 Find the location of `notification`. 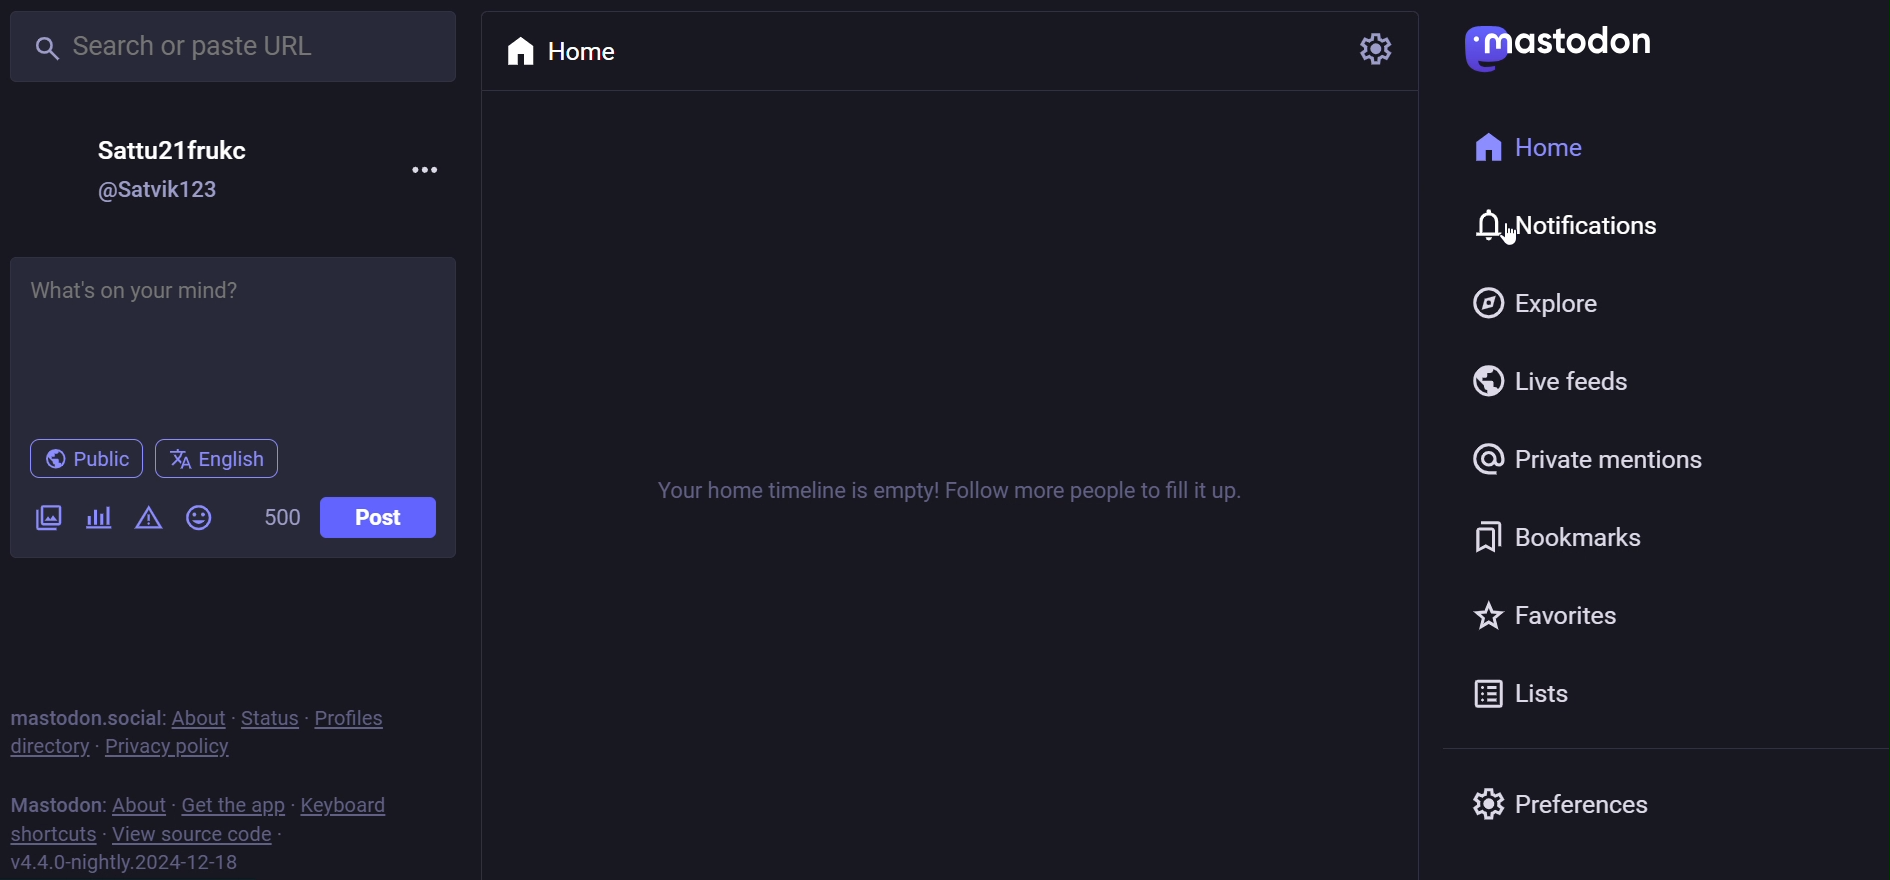

notification is located at coordinates (1583, 226).